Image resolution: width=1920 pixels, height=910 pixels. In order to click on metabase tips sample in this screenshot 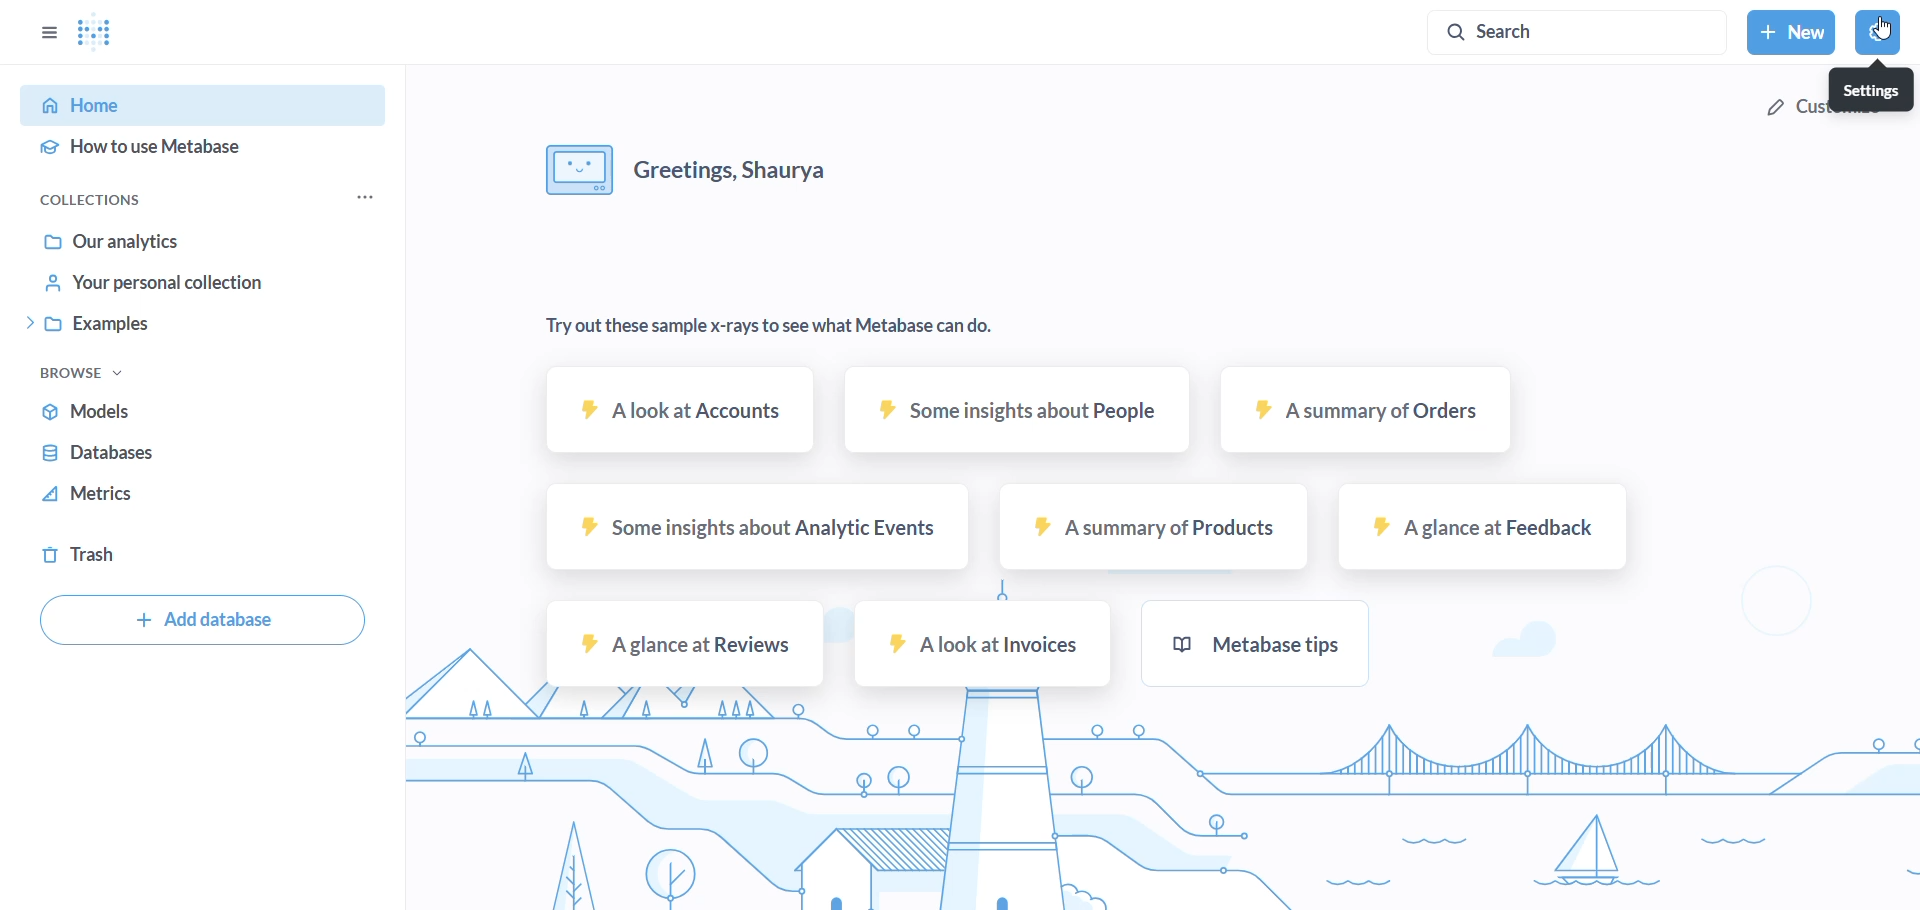, I will do `click(1262, 644)`.